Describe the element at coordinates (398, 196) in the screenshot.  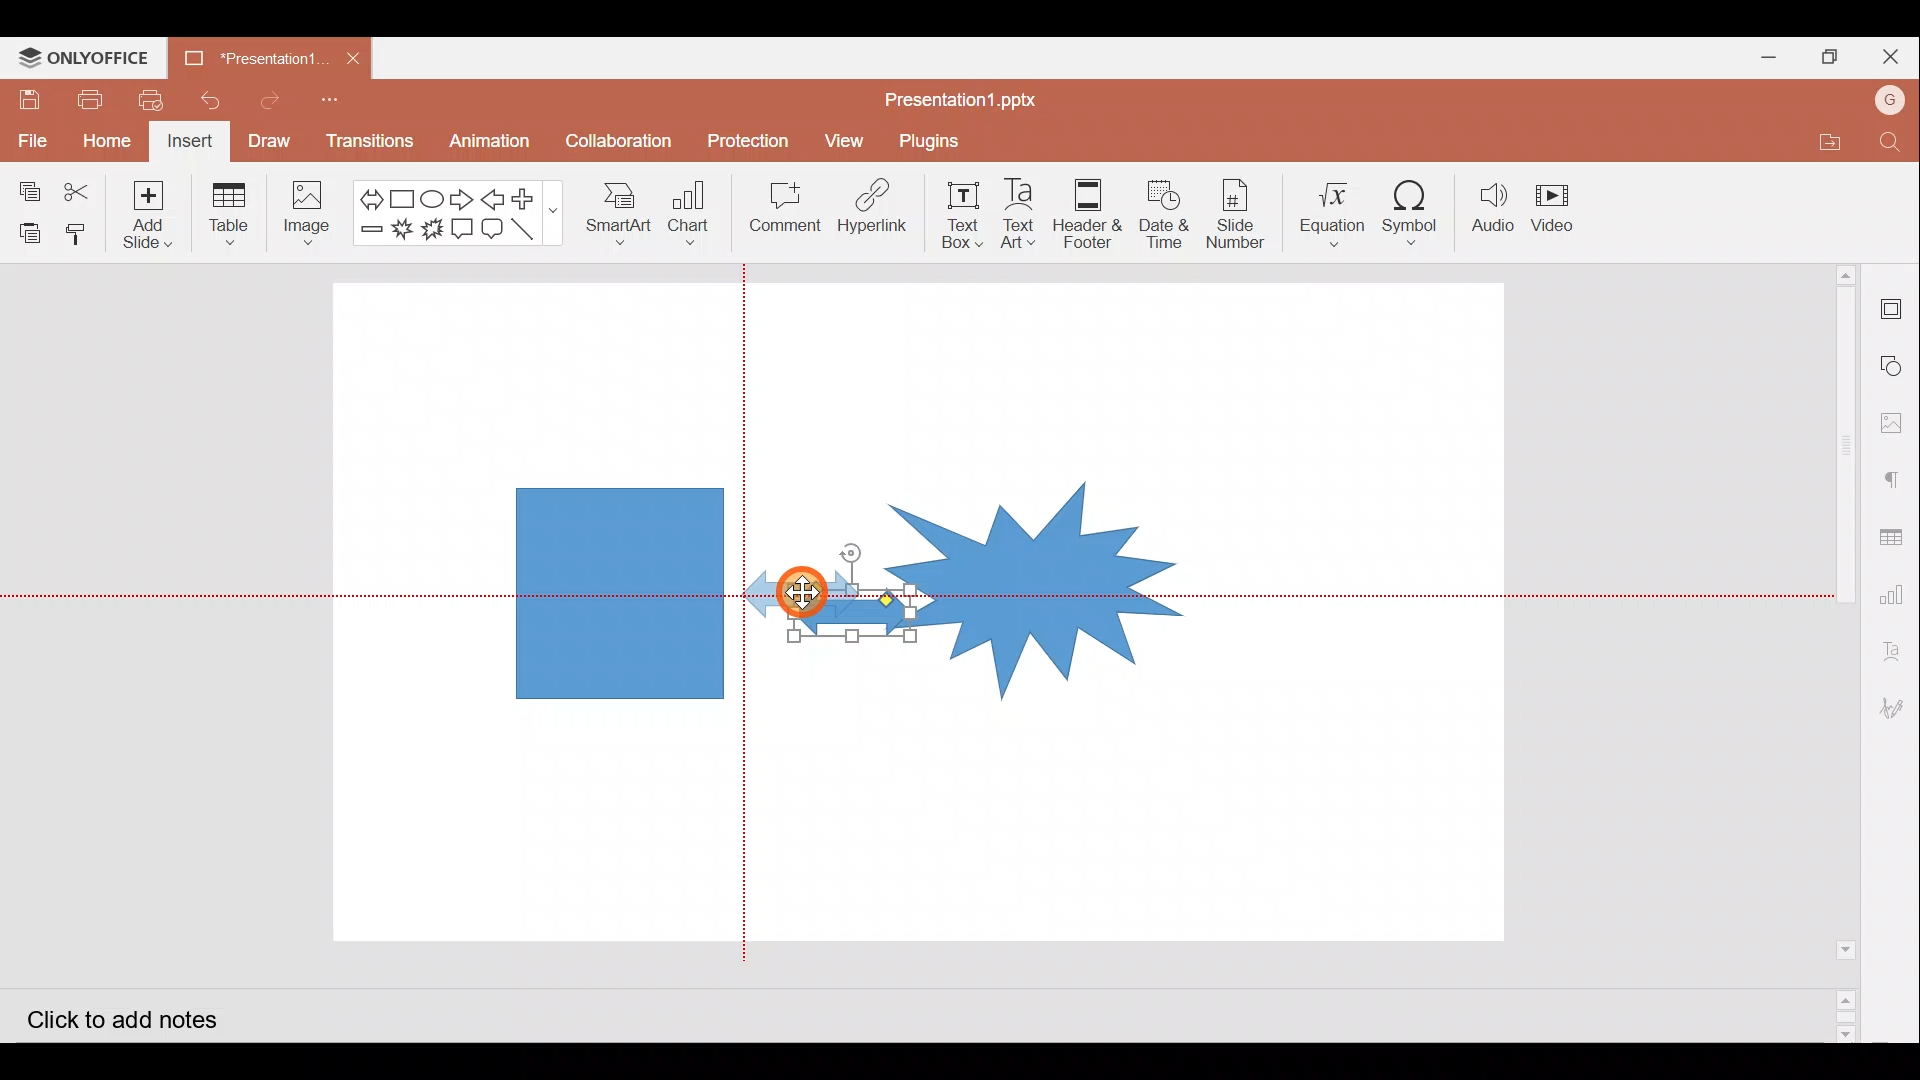
I see `Rectangle` at that location.